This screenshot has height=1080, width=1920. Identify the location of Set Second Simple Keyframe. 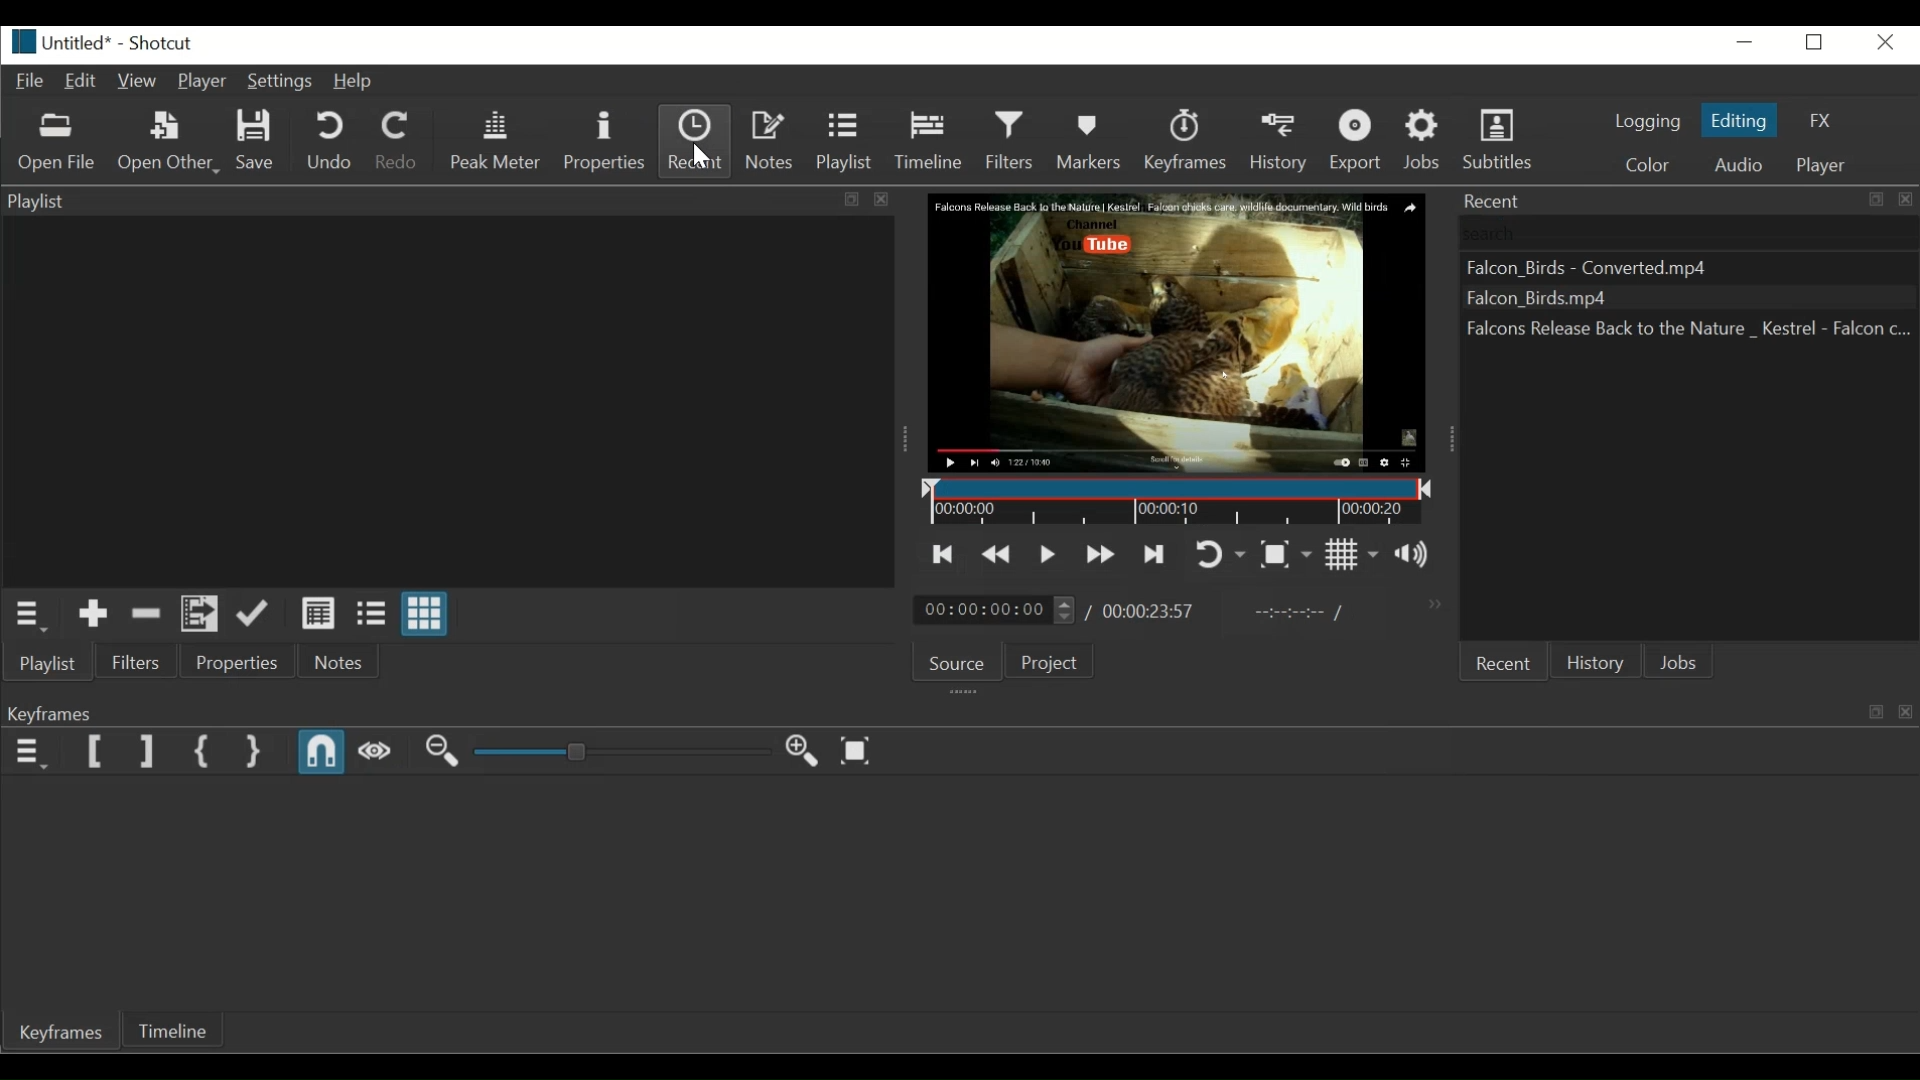
(253, 752).